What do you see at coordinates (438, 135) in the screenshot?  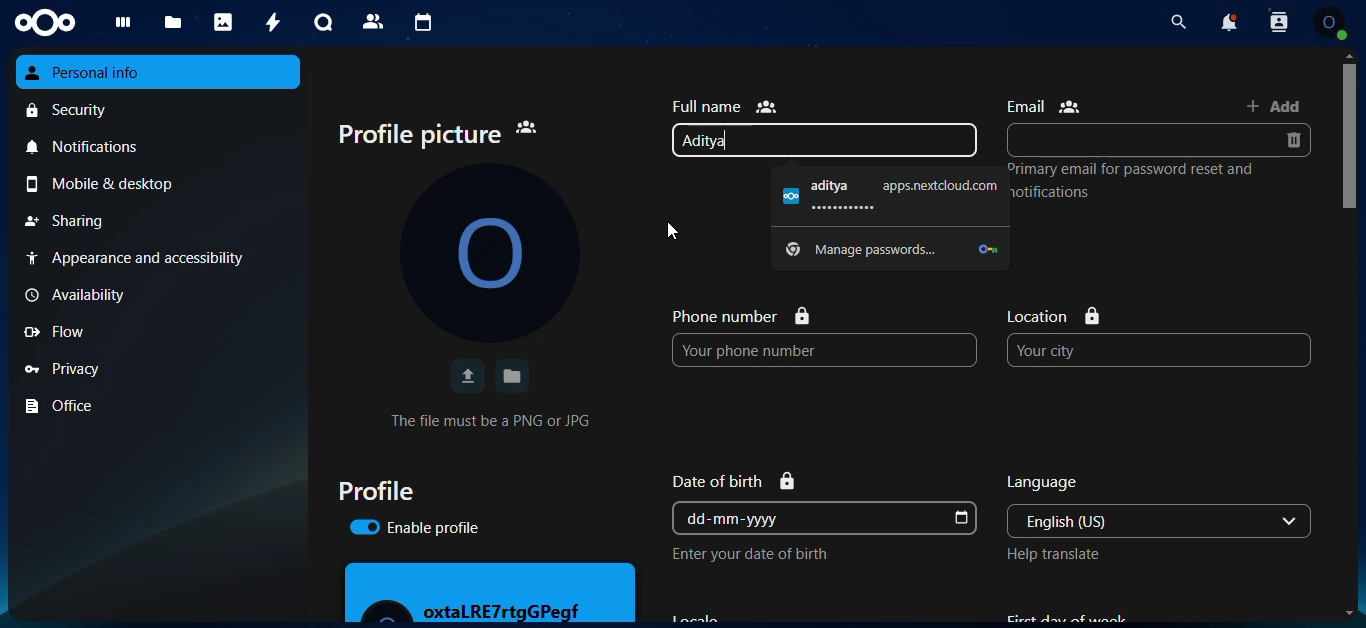 I see `profile picture` at bounding box center [438, 135].